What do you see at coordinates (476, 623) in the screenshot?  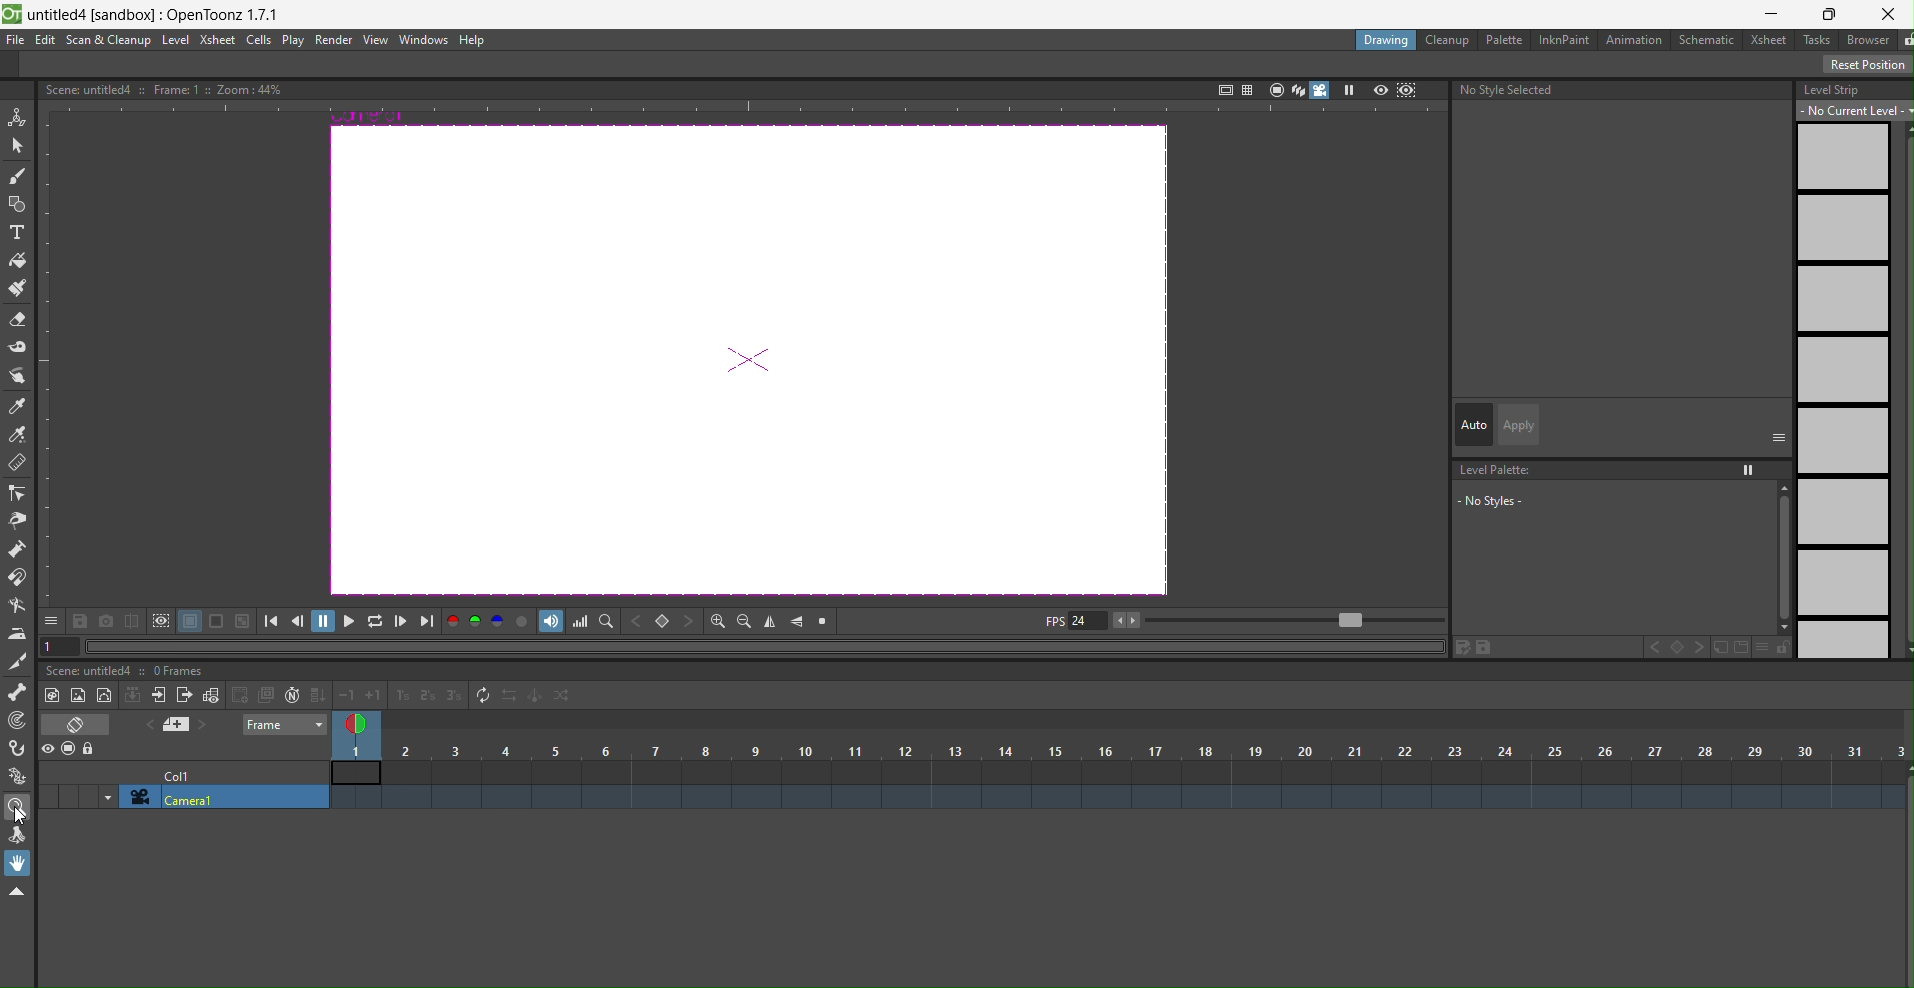 I see `green ` at bounding box center [476, 623].